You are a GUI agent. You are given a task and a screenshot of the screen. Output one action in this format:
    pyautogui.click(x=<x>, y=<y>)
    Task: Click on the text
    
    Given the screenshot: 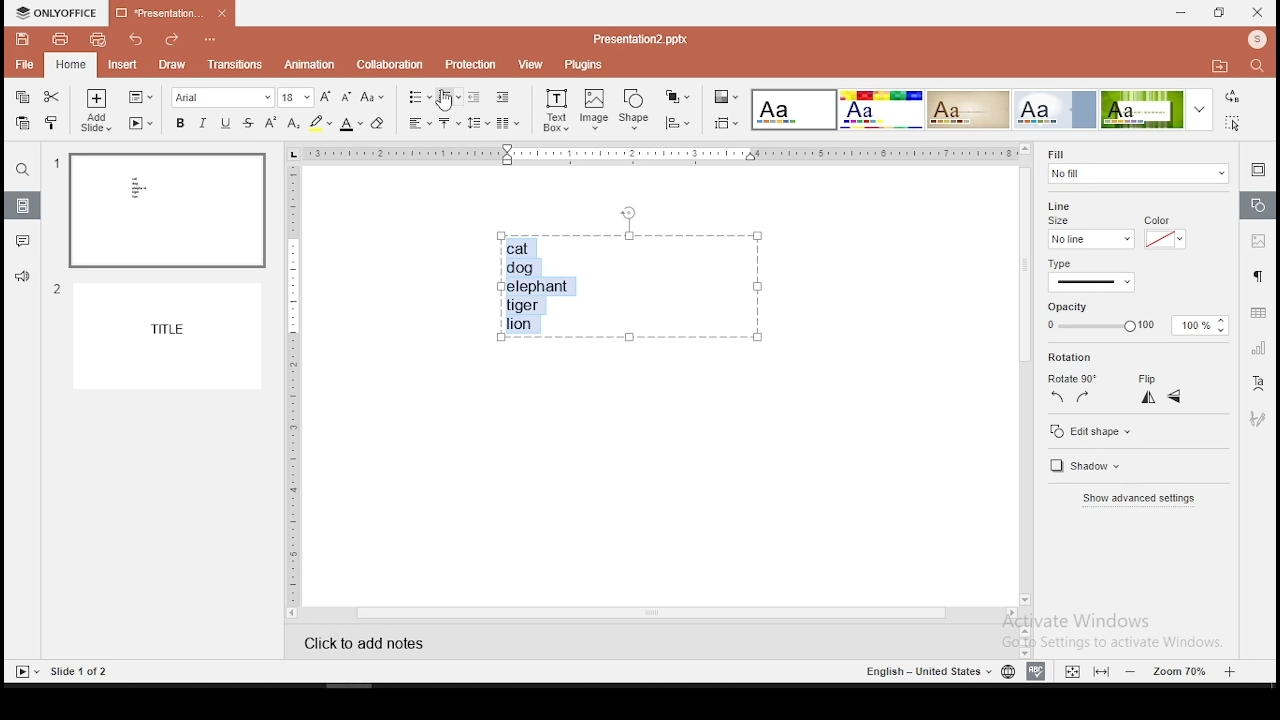 What is the action you would take?
    pyautogui.click(x=545, y=286)
    